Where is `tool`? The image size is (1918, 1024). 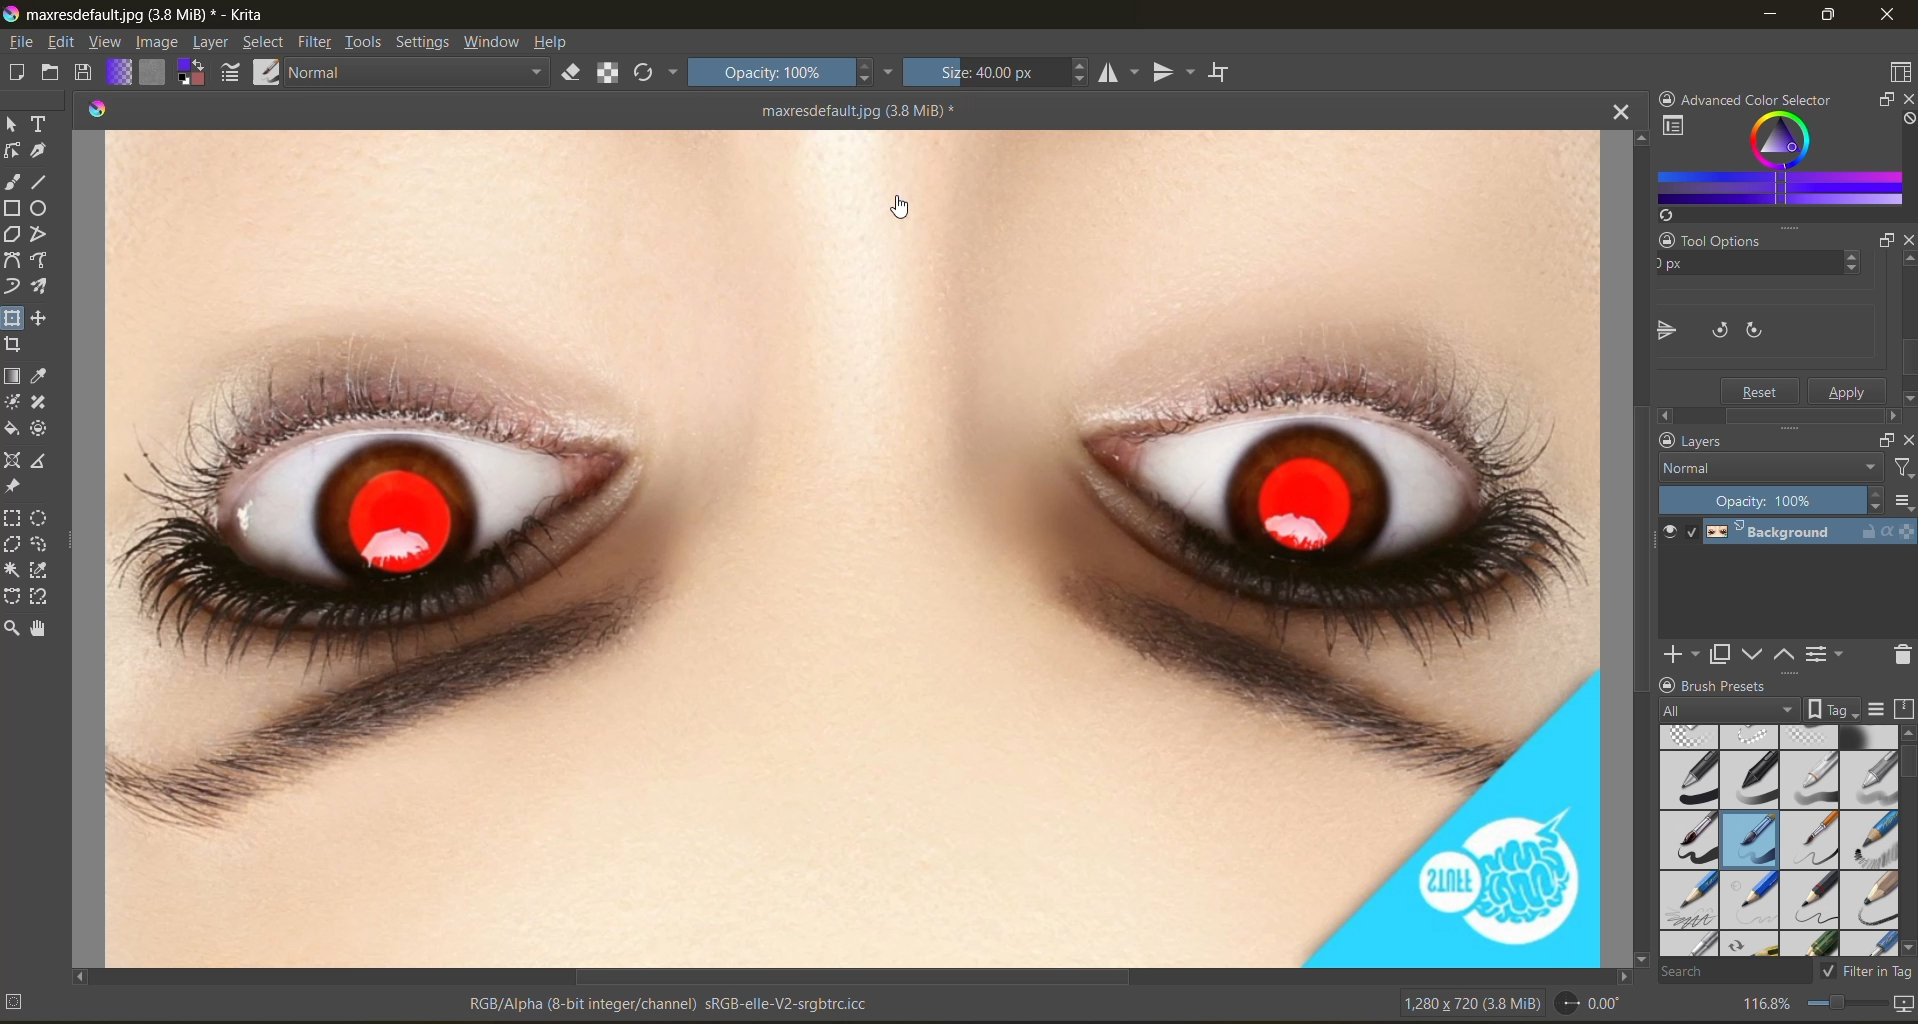 tool is located at coordinates (45, 317).